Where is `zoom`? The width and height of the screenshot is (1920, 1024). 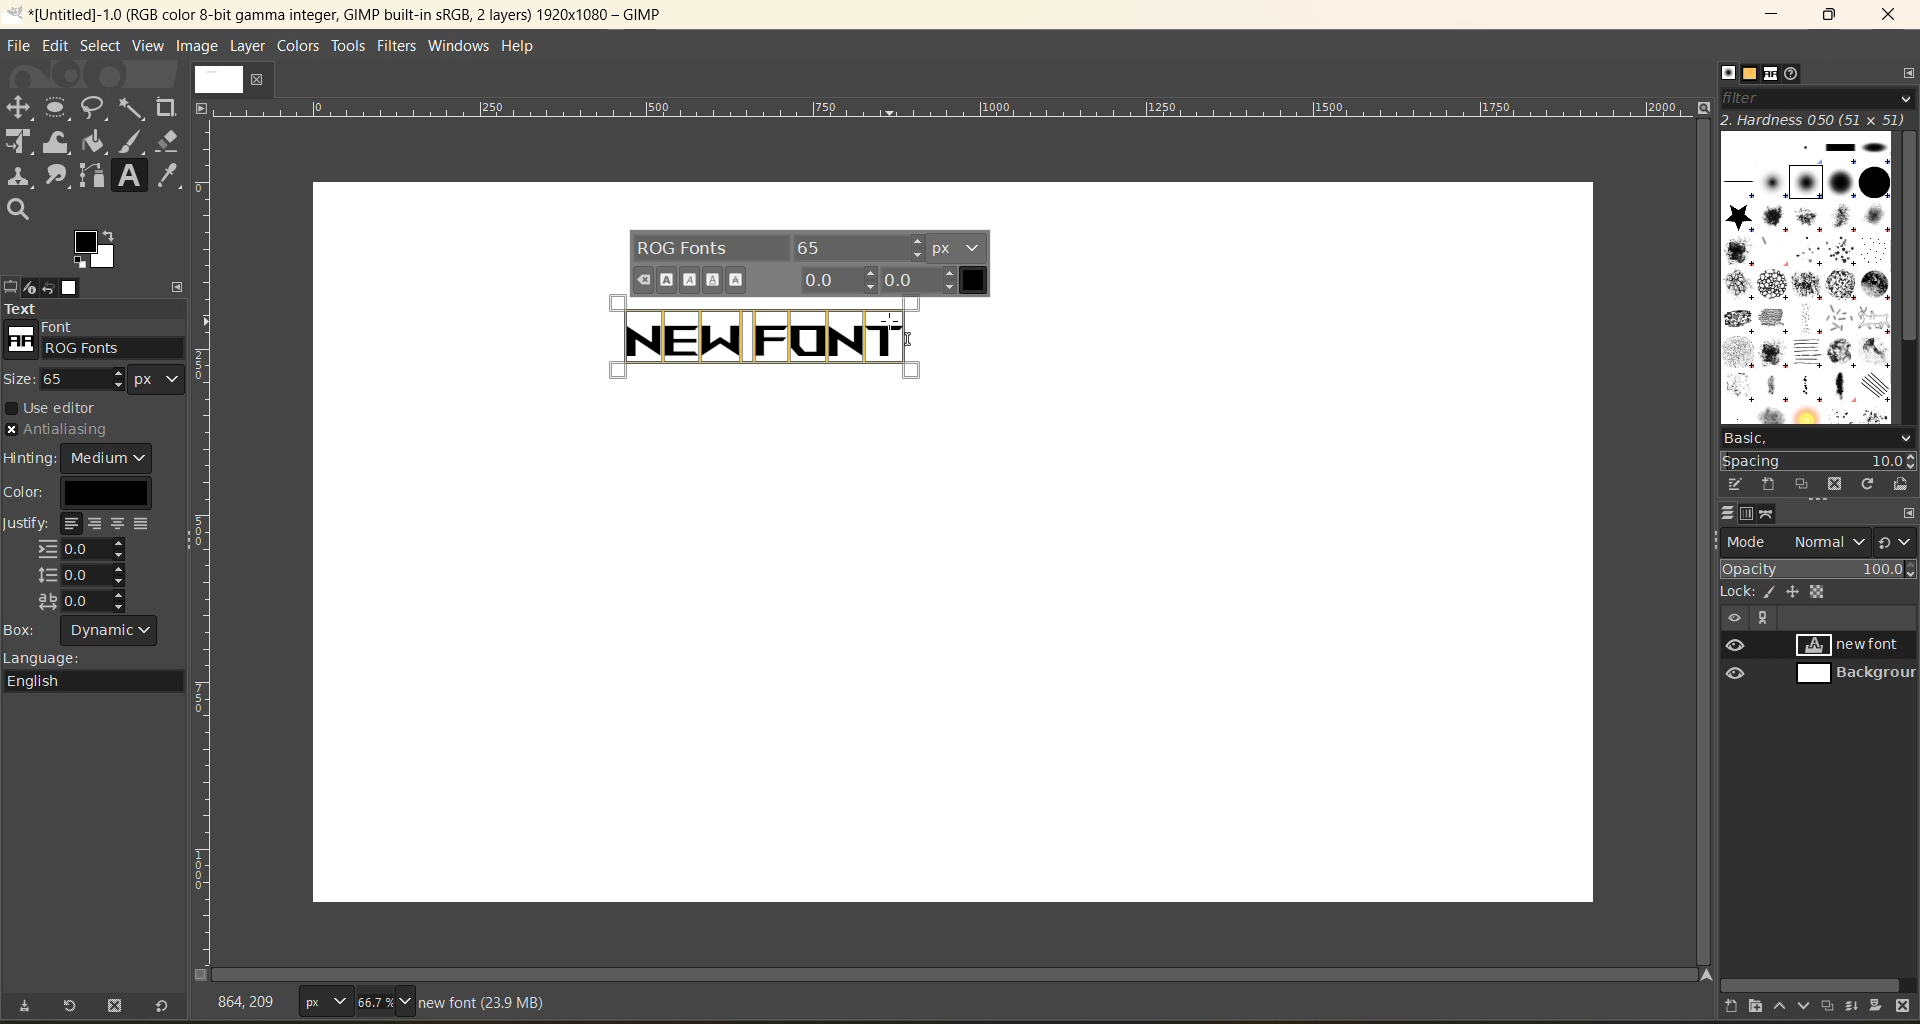 zoom is located at coordinates (387, 1000).